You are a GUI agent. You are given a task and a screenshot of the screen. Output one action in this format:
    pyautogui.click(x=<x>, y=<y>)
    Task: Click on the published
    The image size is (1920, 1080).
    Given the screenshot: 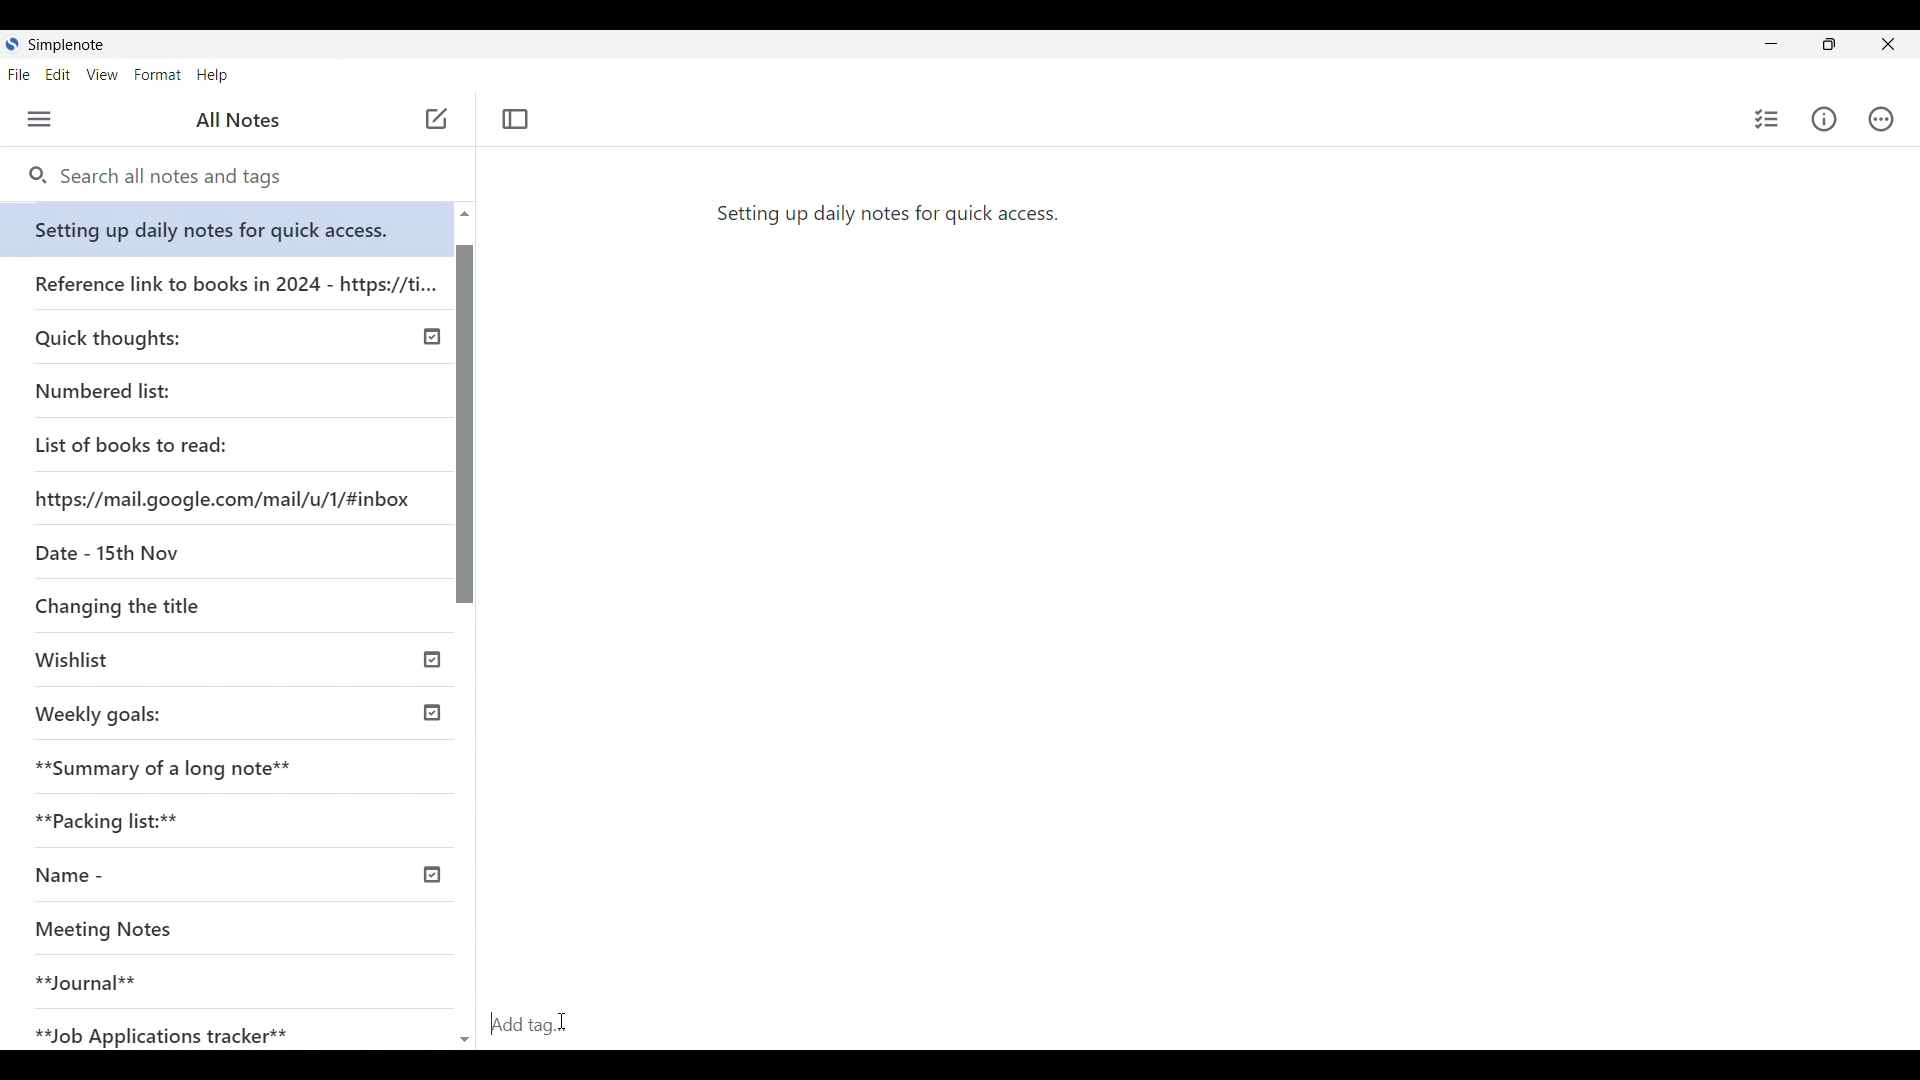 What is the action you would take?
    pyautogui.click(x=433, y=337)
    